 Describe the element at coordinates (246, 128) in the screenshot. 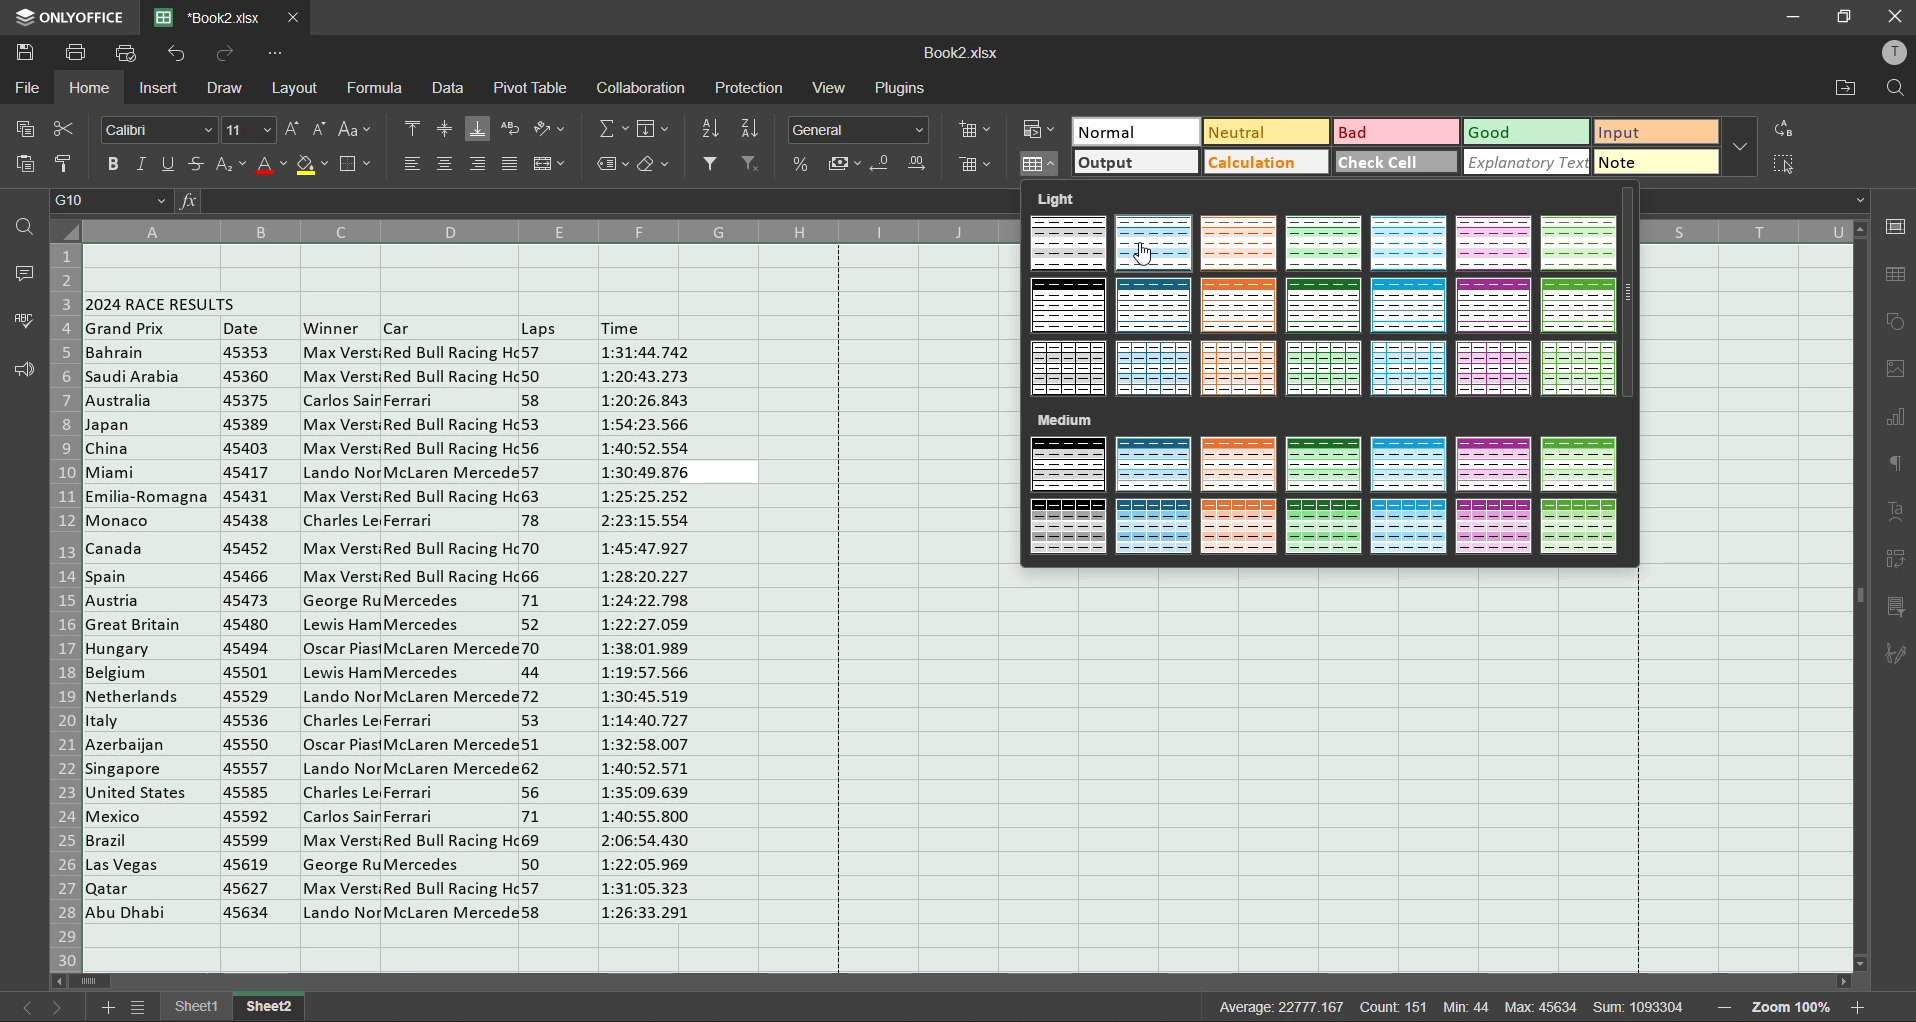

I see `font size` at that location.